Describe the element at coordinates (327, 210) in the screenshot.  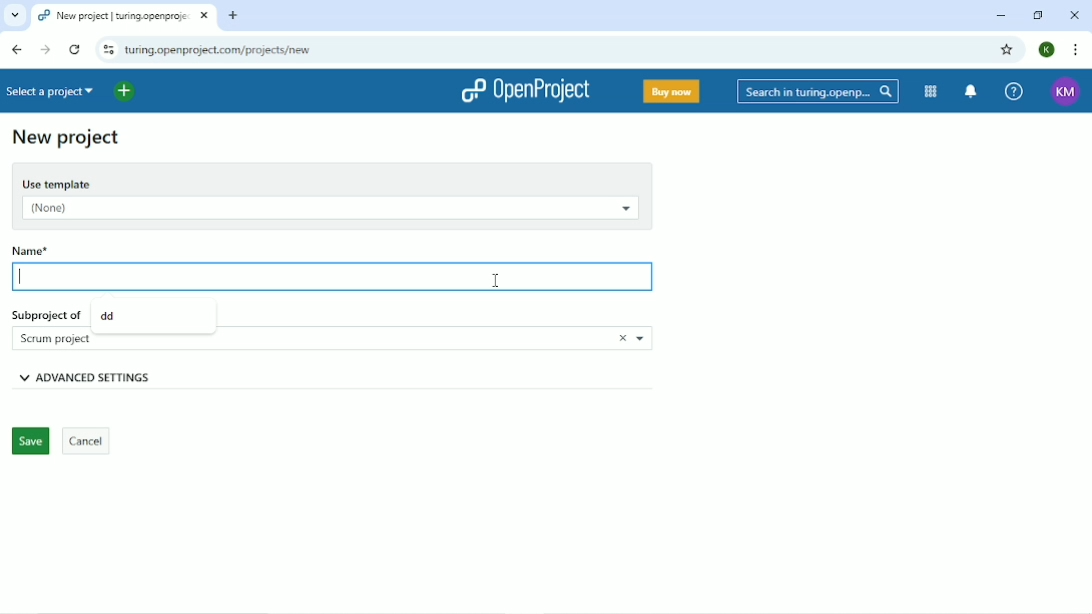
I see `(None)` at that location.